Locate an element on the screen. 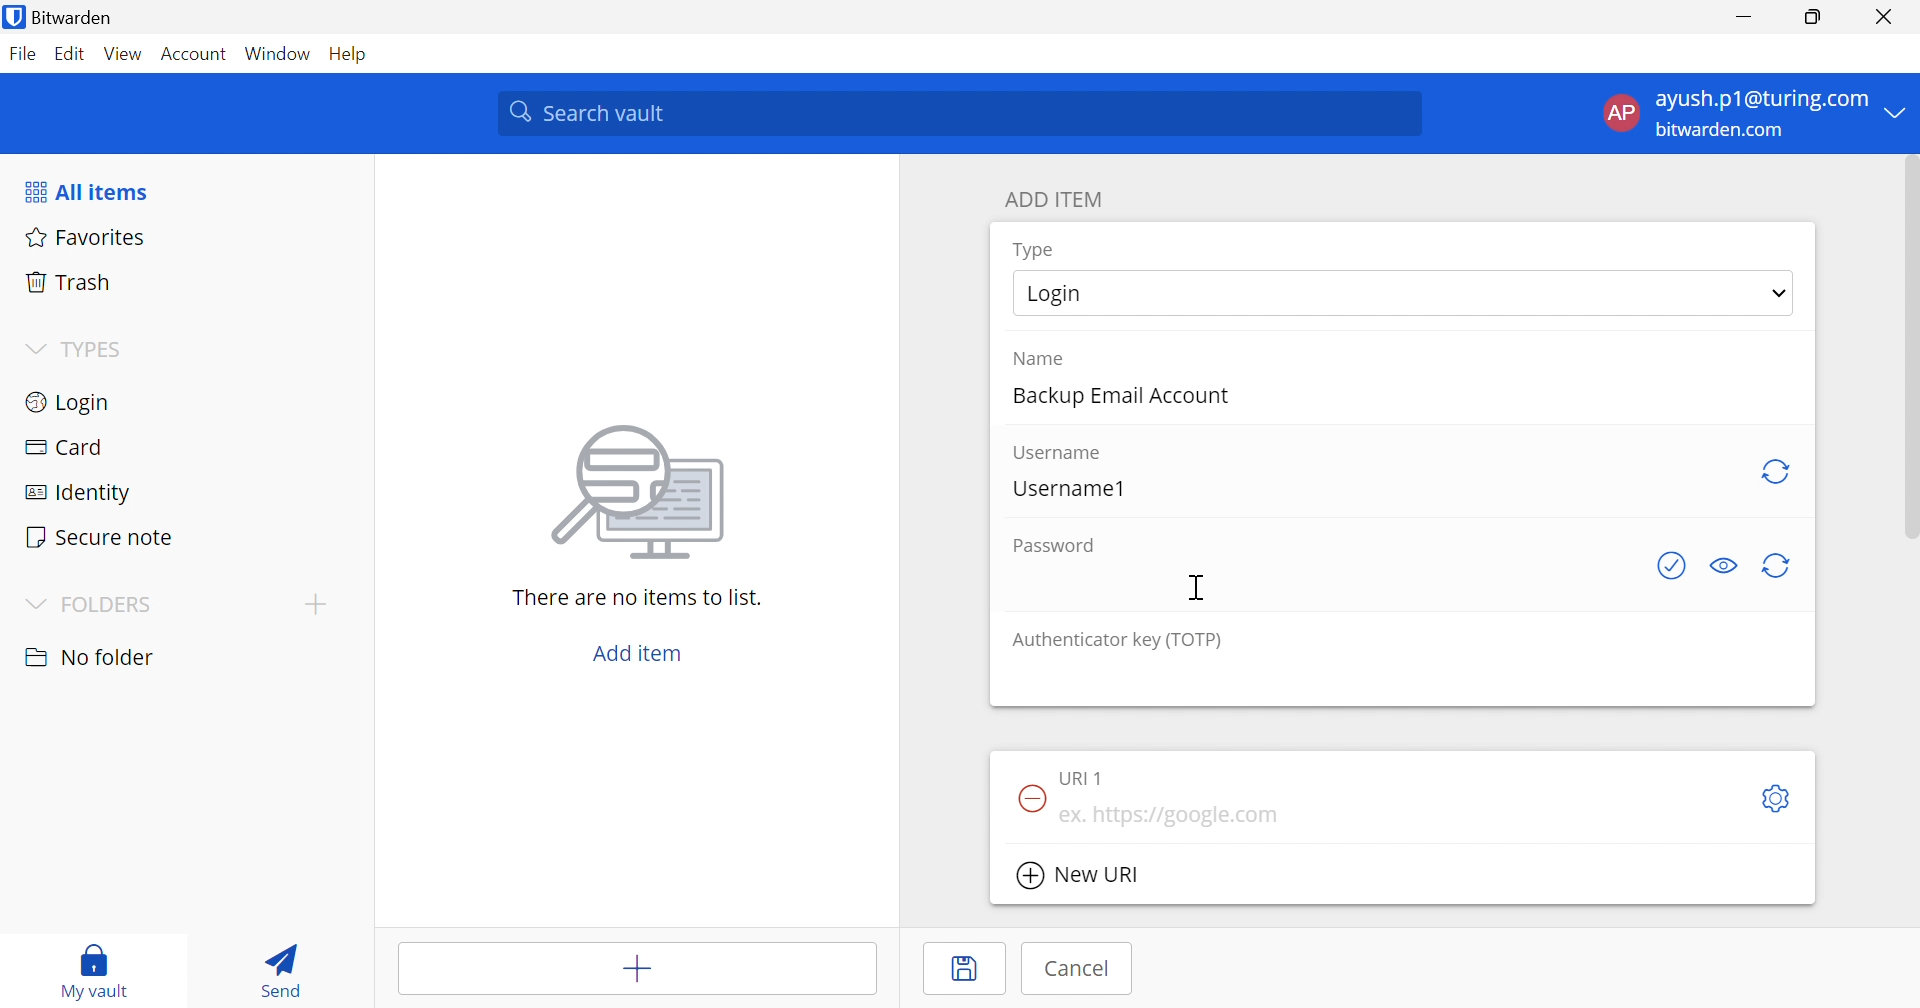 Image resolution: width=1920 pixels, height=1008 pixels. URL 1 is located at coordinates (1083, 778).